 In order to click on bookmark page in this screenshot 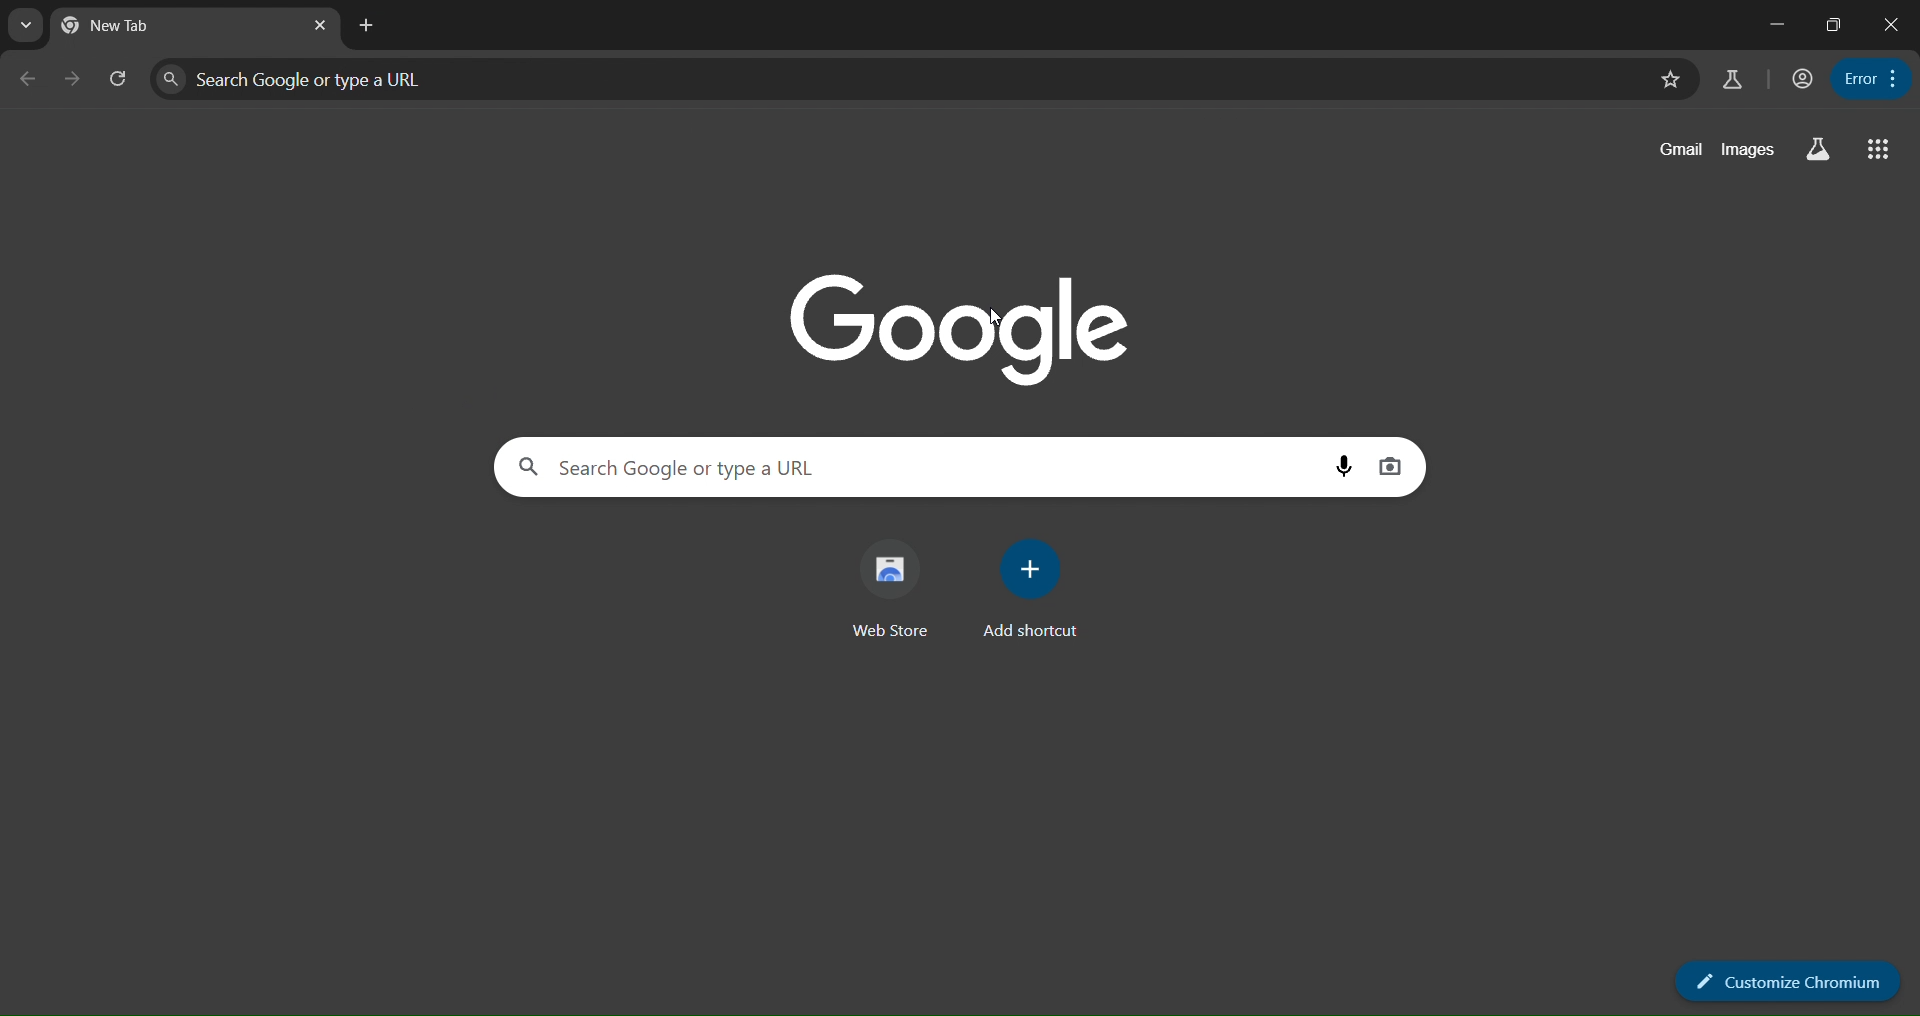, I will do `click(1667, 79)`.